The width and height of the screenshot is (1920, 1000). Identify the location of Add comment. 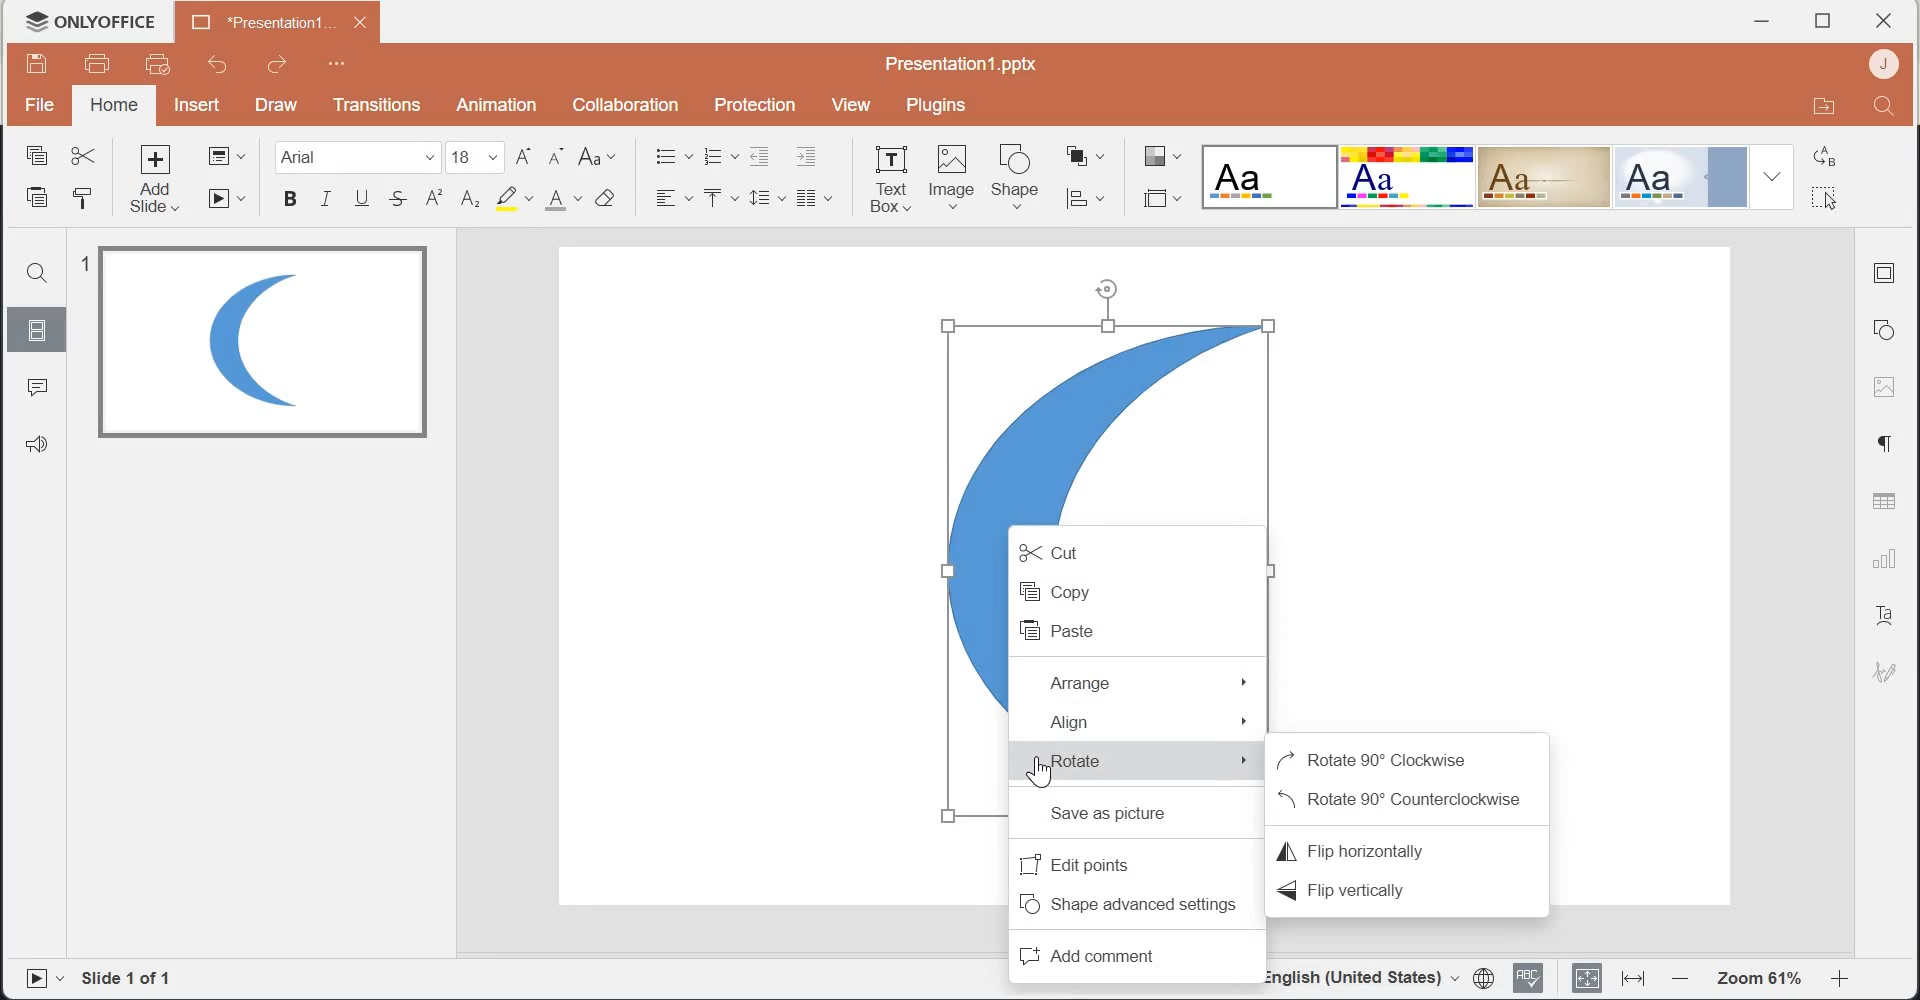
(1134, 950).